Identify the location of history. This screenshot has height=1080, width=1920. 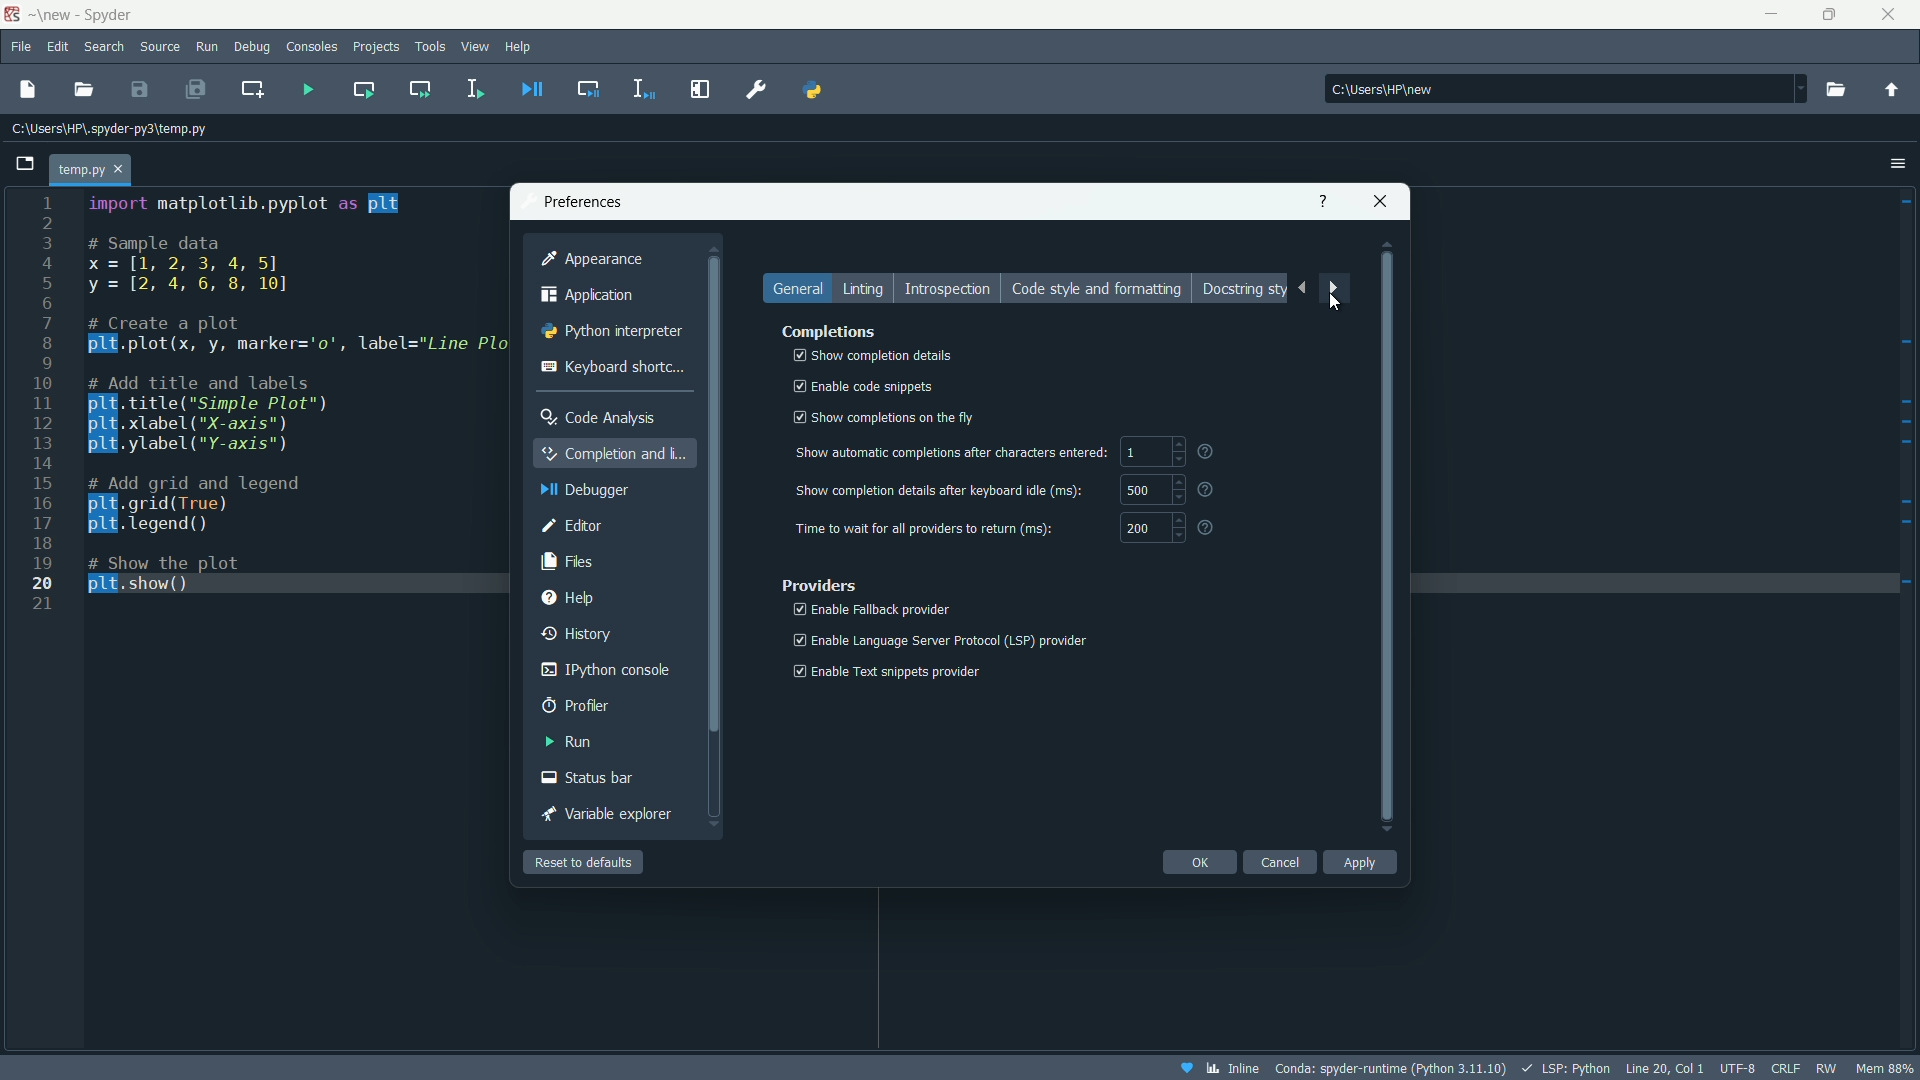
(579, 632).